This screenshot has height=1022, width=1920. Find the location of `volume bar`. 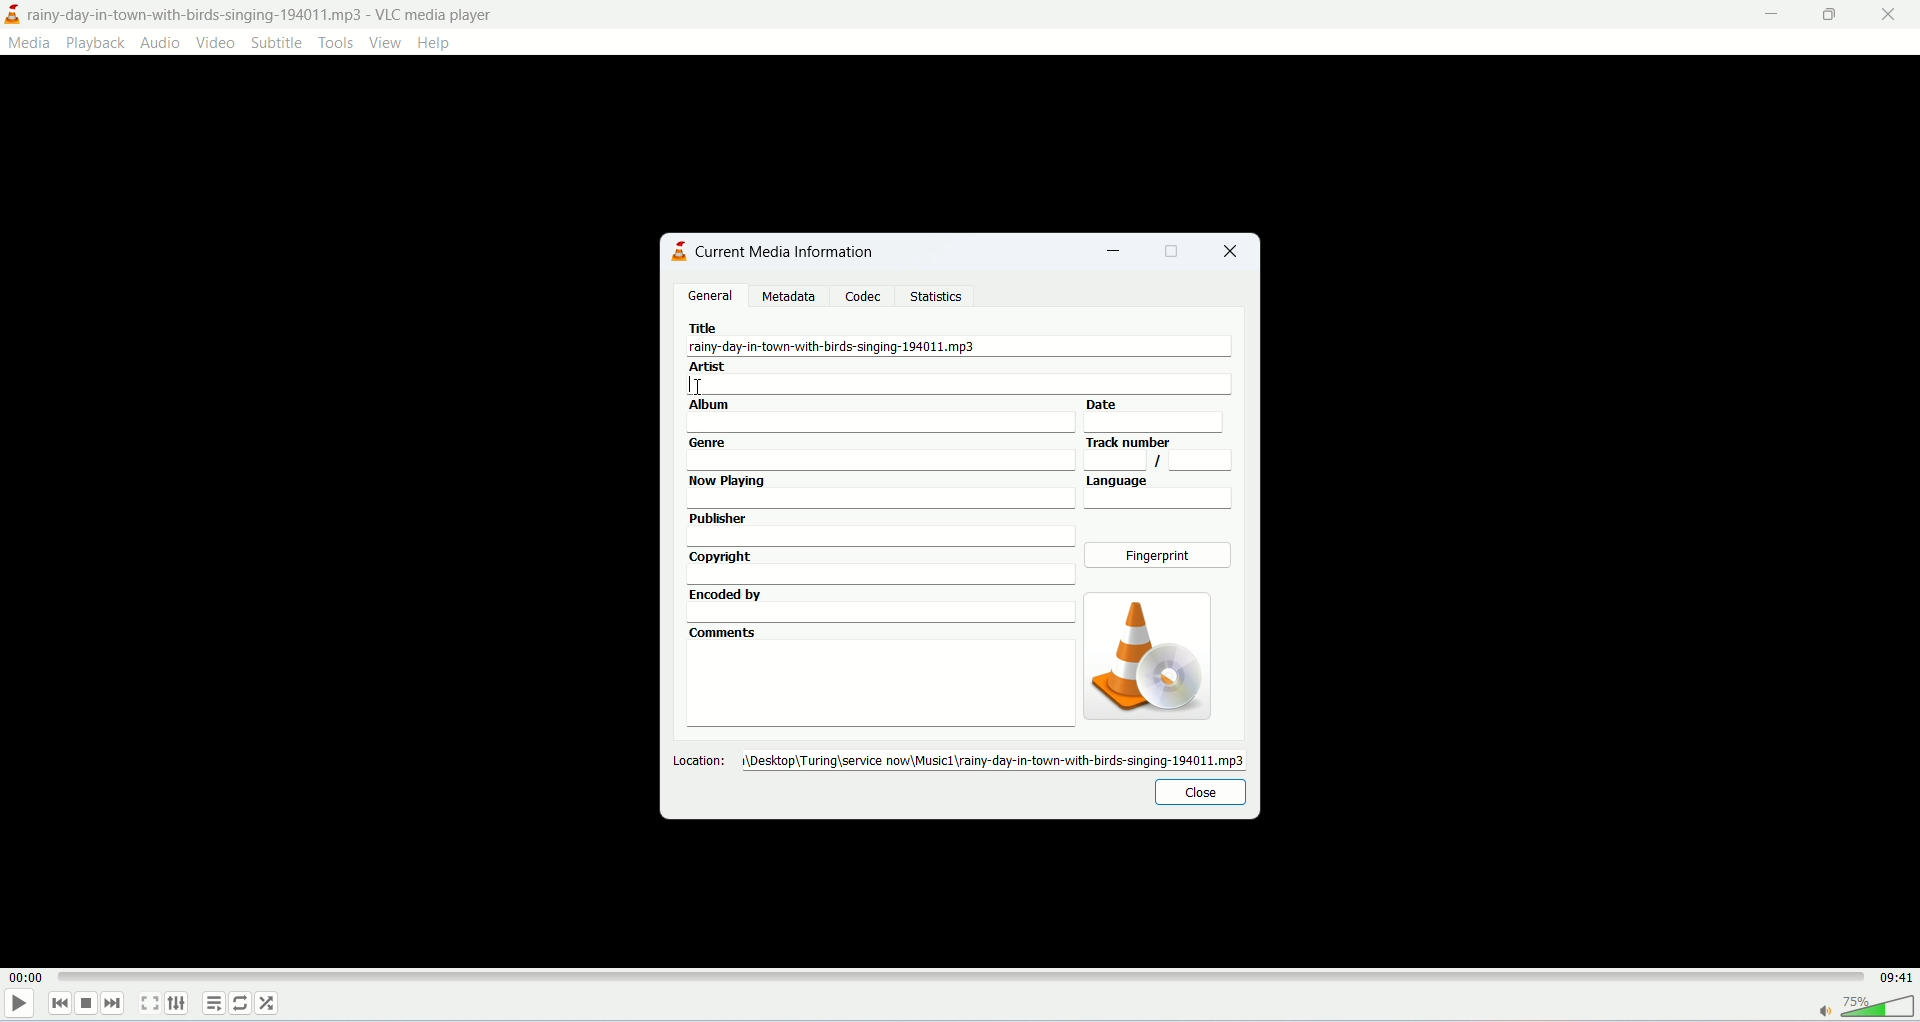

volume bar is located at coordinates (1861, 1008).